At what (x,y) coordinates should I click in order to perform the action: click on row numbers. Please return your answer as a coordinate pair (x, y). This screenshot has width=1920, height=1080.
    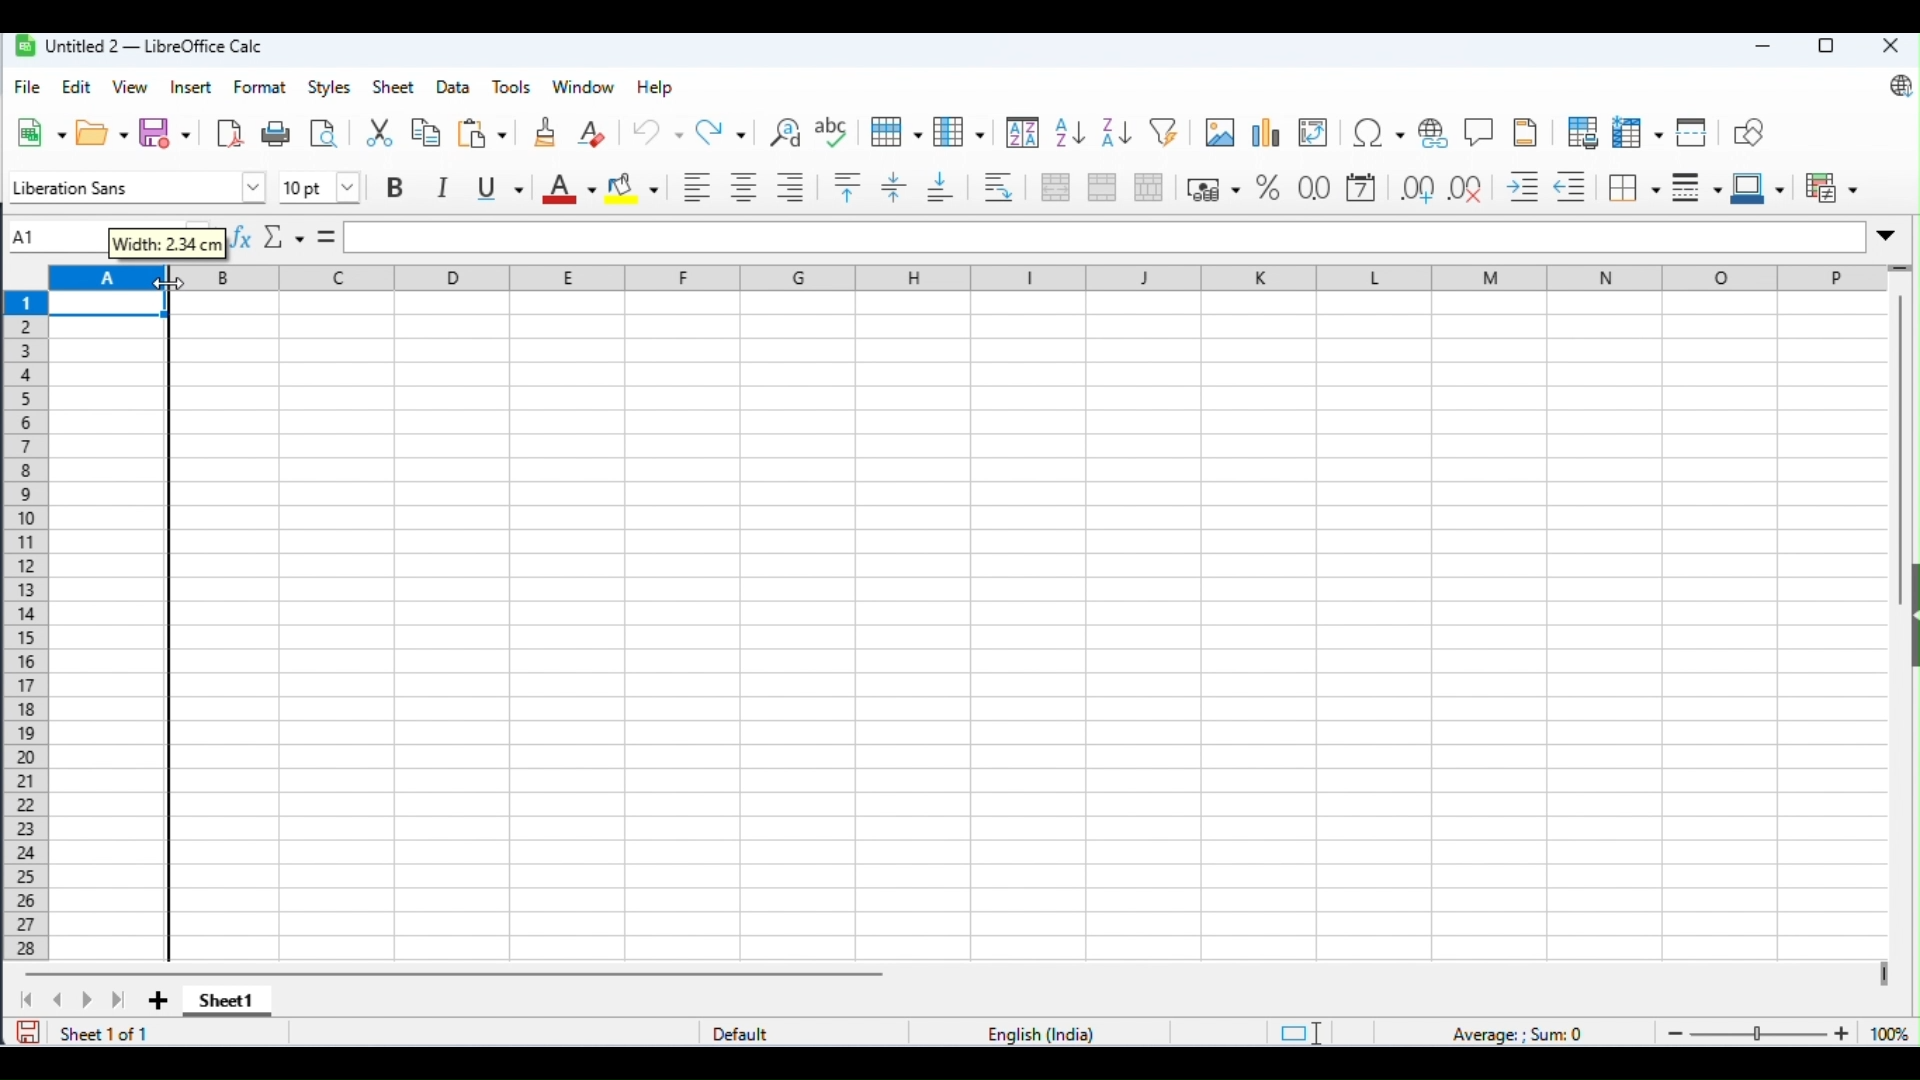
    Looking at the image, I should click on (24, 625).